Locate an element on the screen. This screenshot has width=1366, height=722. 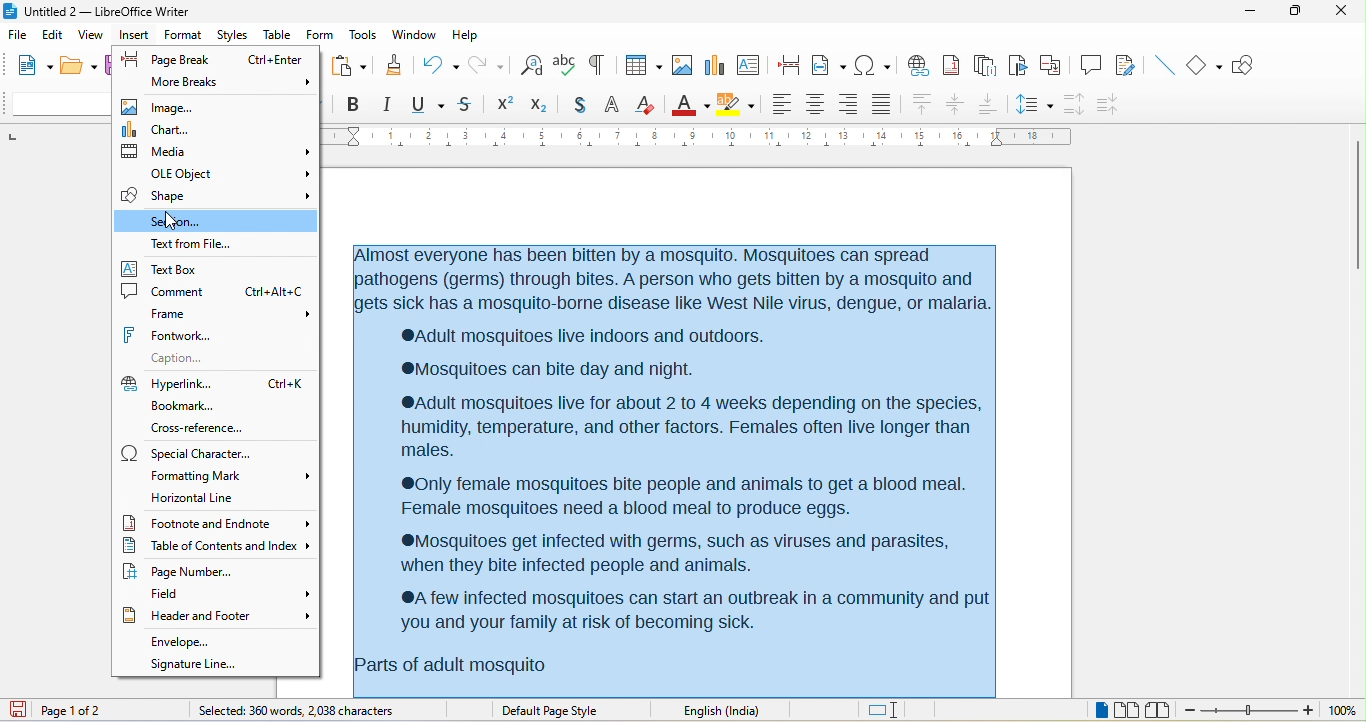
edit is located at coordinates (52, 35).